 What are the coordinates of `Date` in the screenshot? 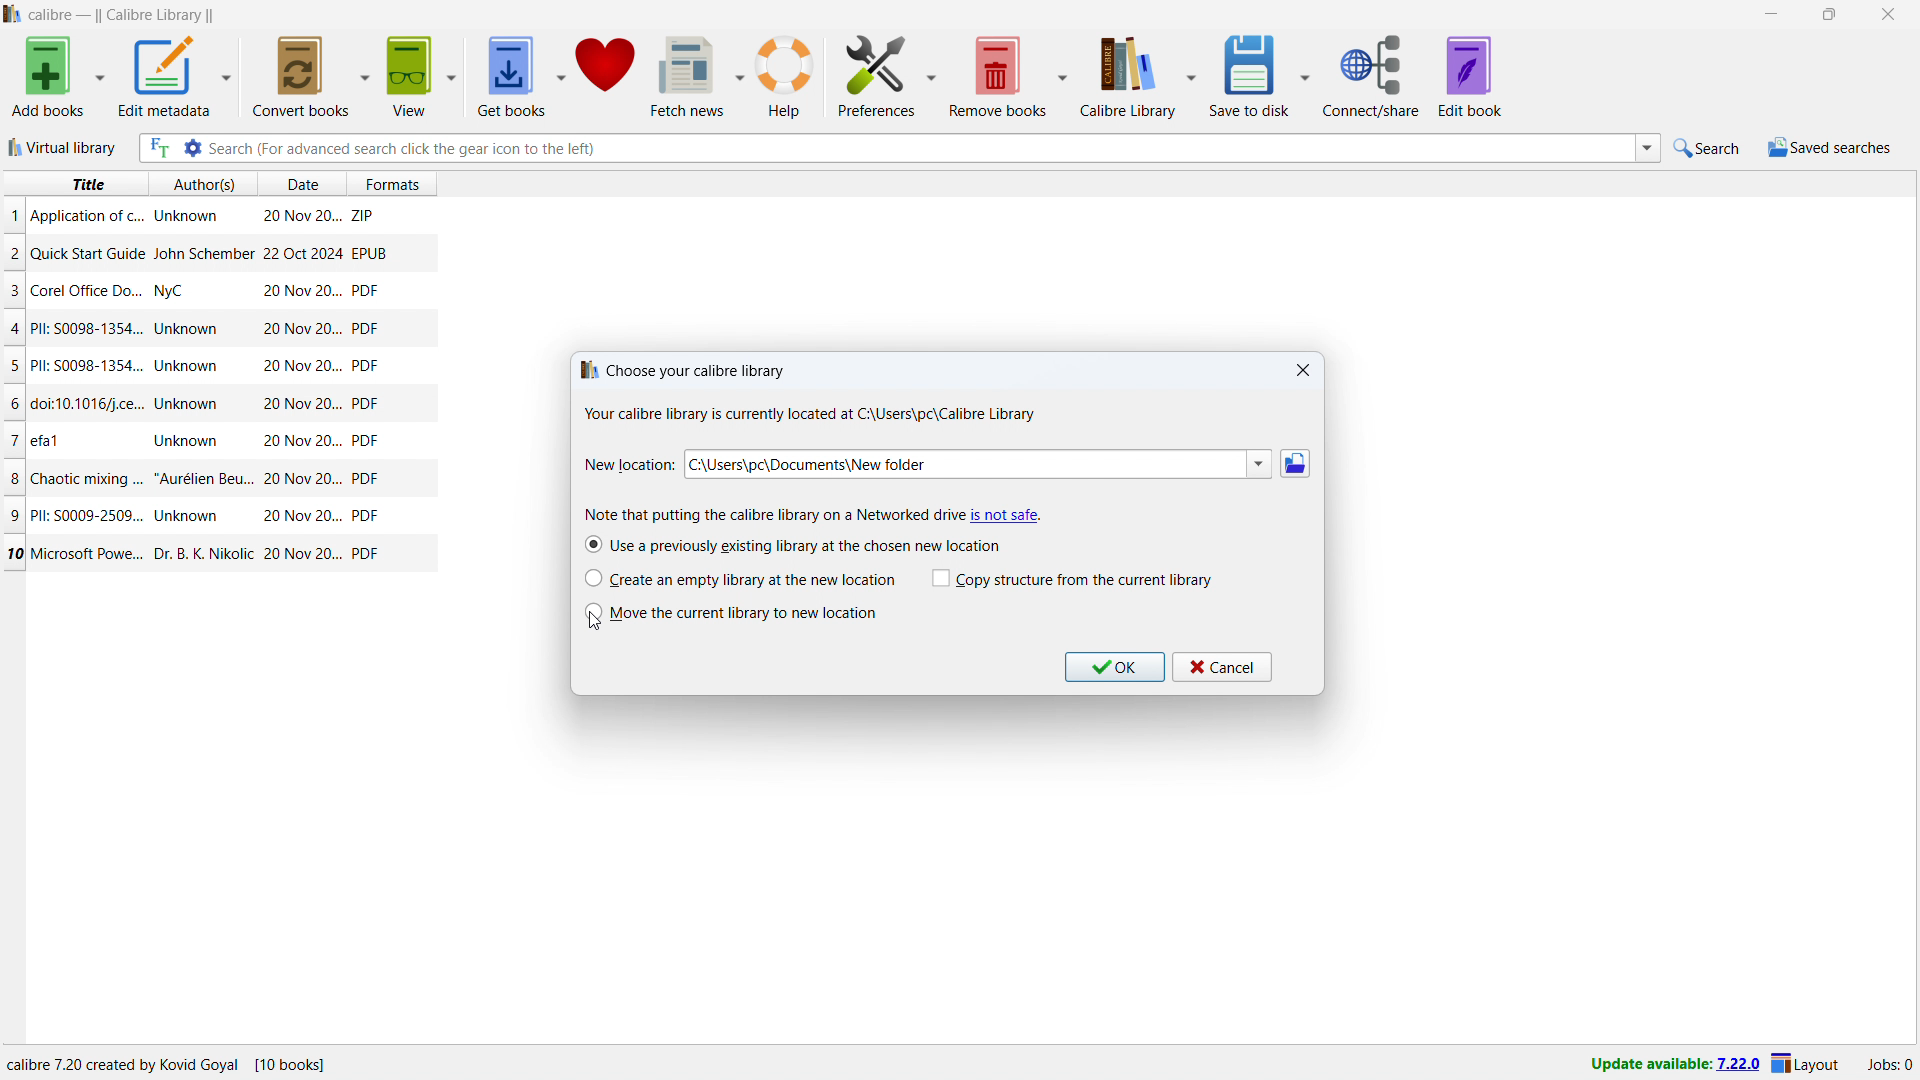 It's located at (299, 292).